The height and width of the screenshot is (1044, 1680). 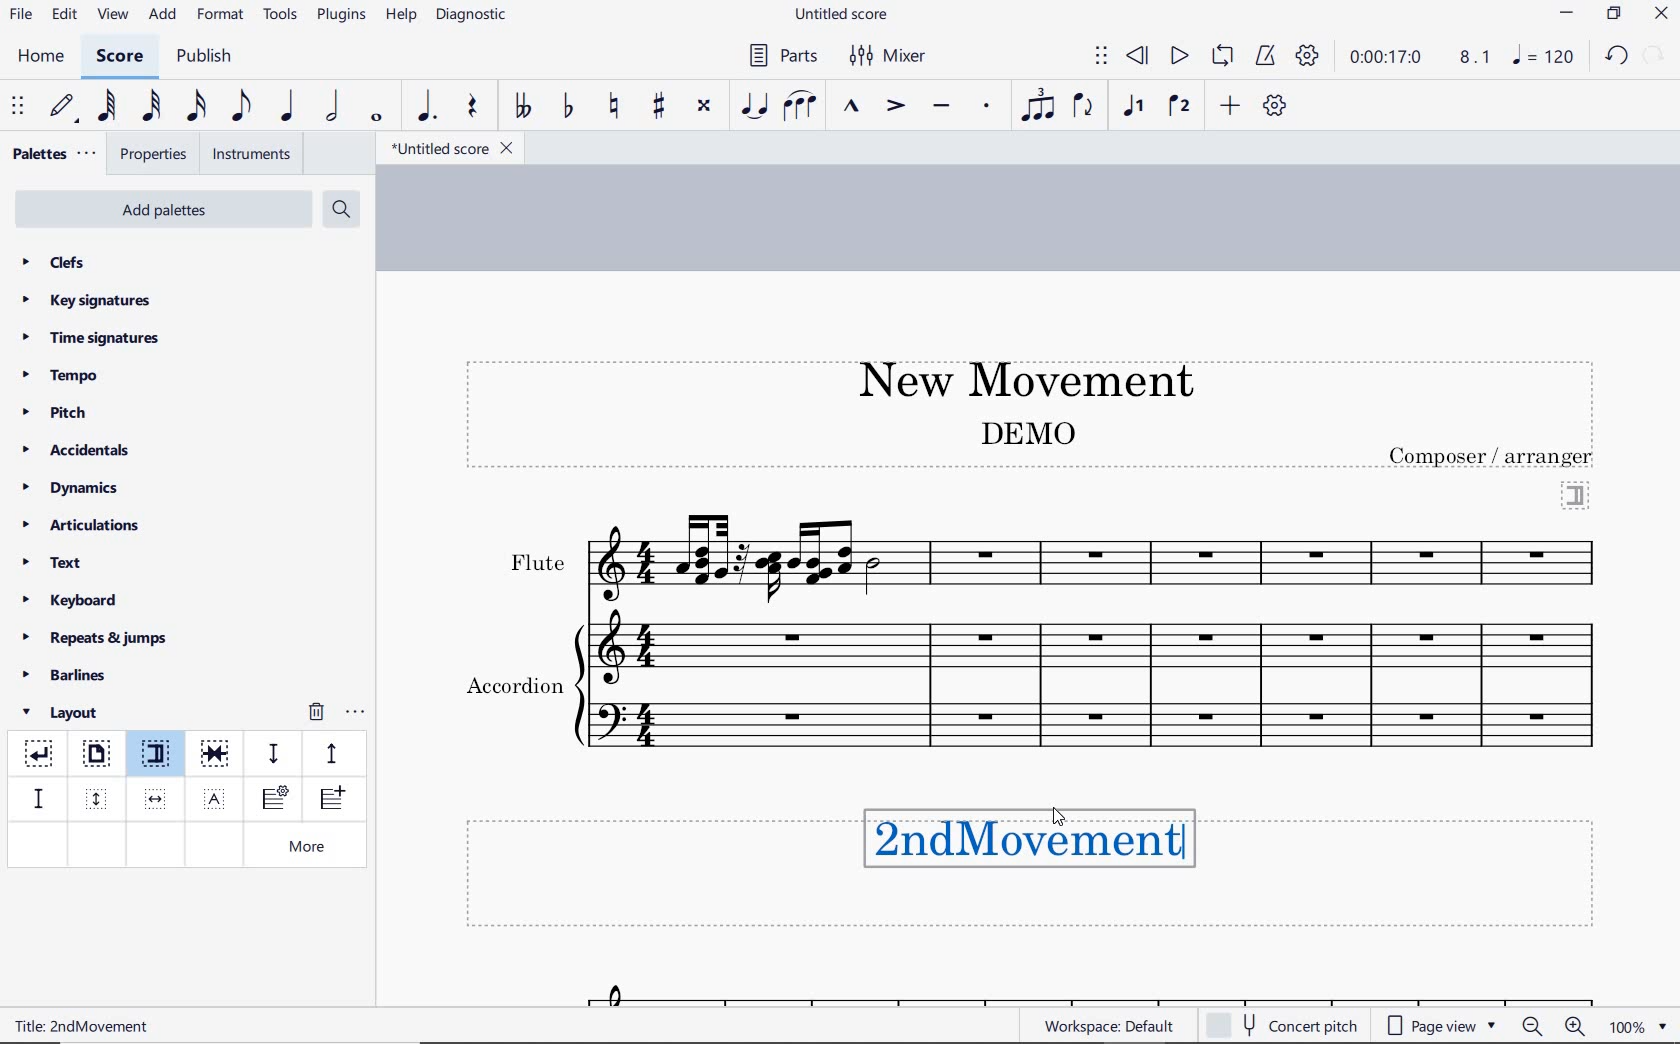 I want to click on 64th note, so click(x=109, y=106).